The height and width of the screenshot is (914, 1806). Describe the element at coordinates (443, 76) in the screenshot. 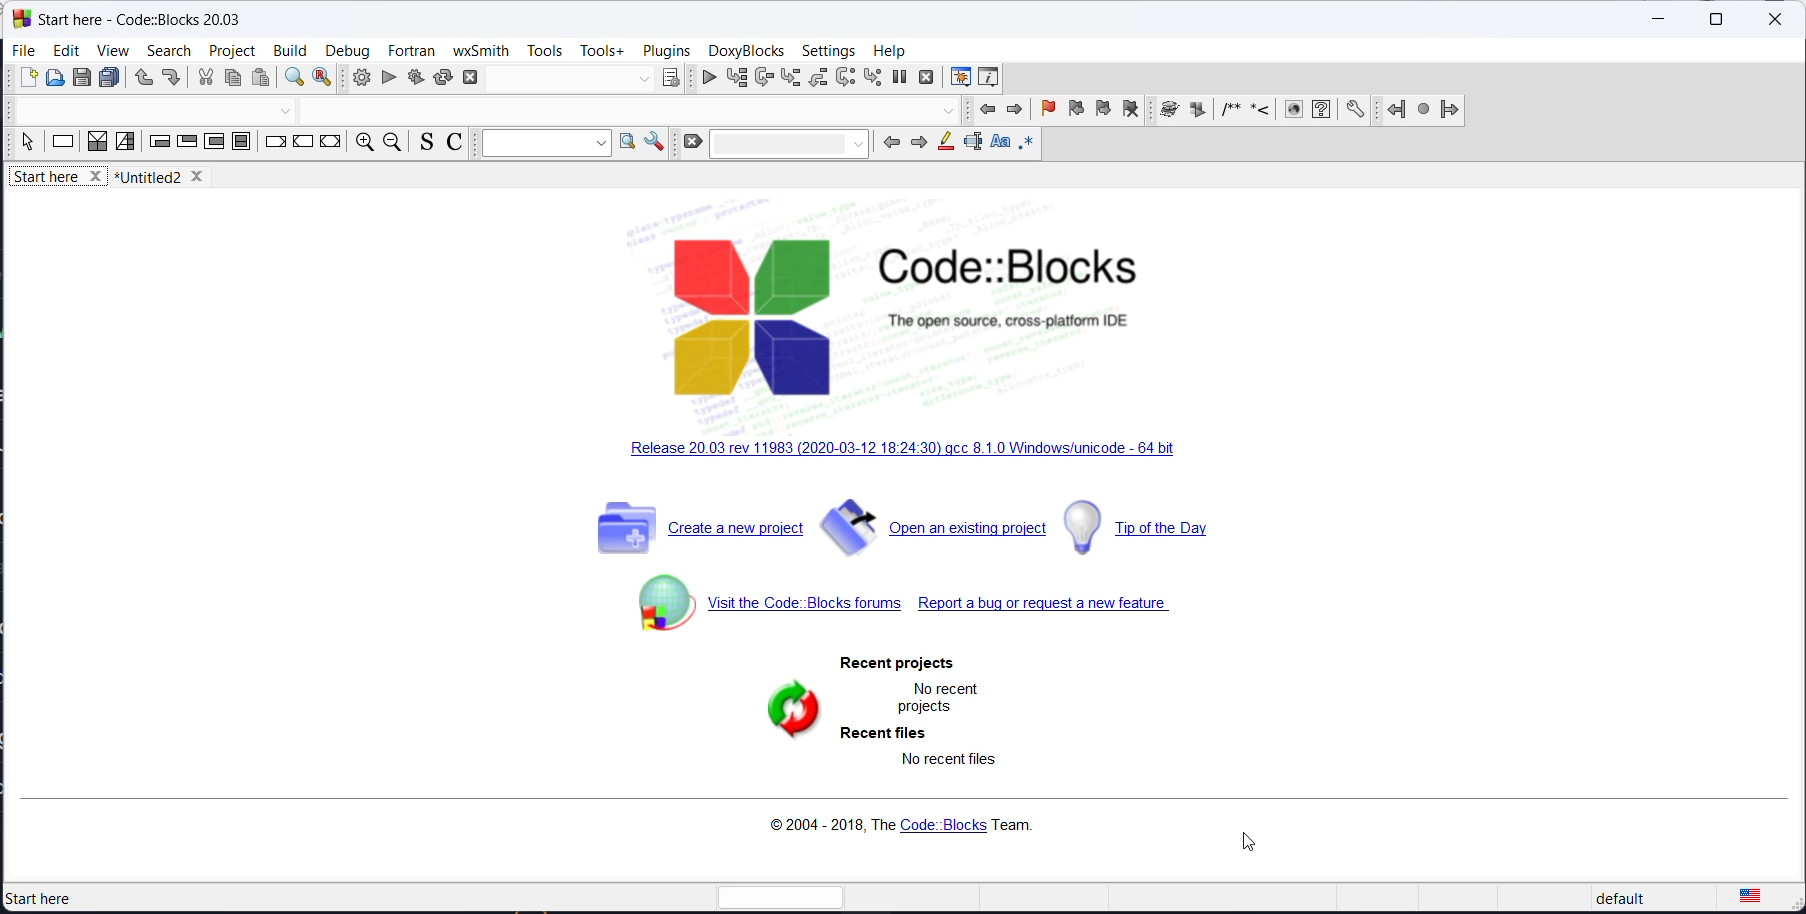

I see `rebuild` at that location.